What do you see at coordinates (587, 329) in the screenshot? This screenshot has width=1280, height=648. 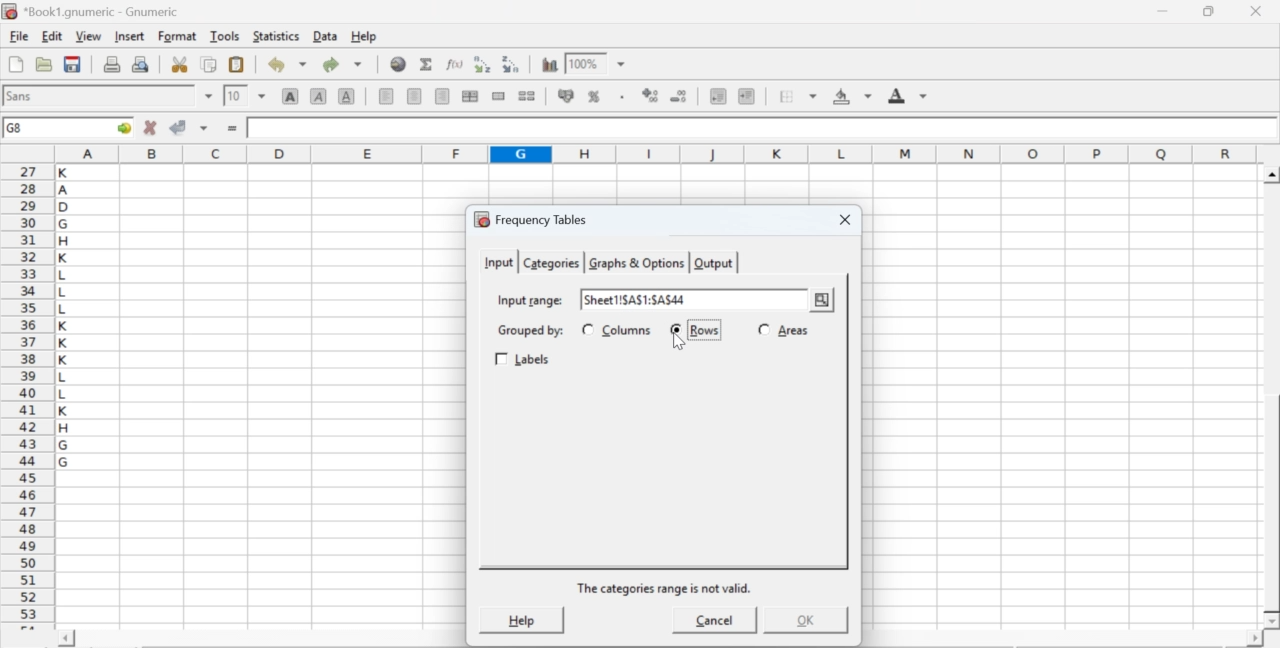 I see `checkbox` at bounding box center [587, 329].